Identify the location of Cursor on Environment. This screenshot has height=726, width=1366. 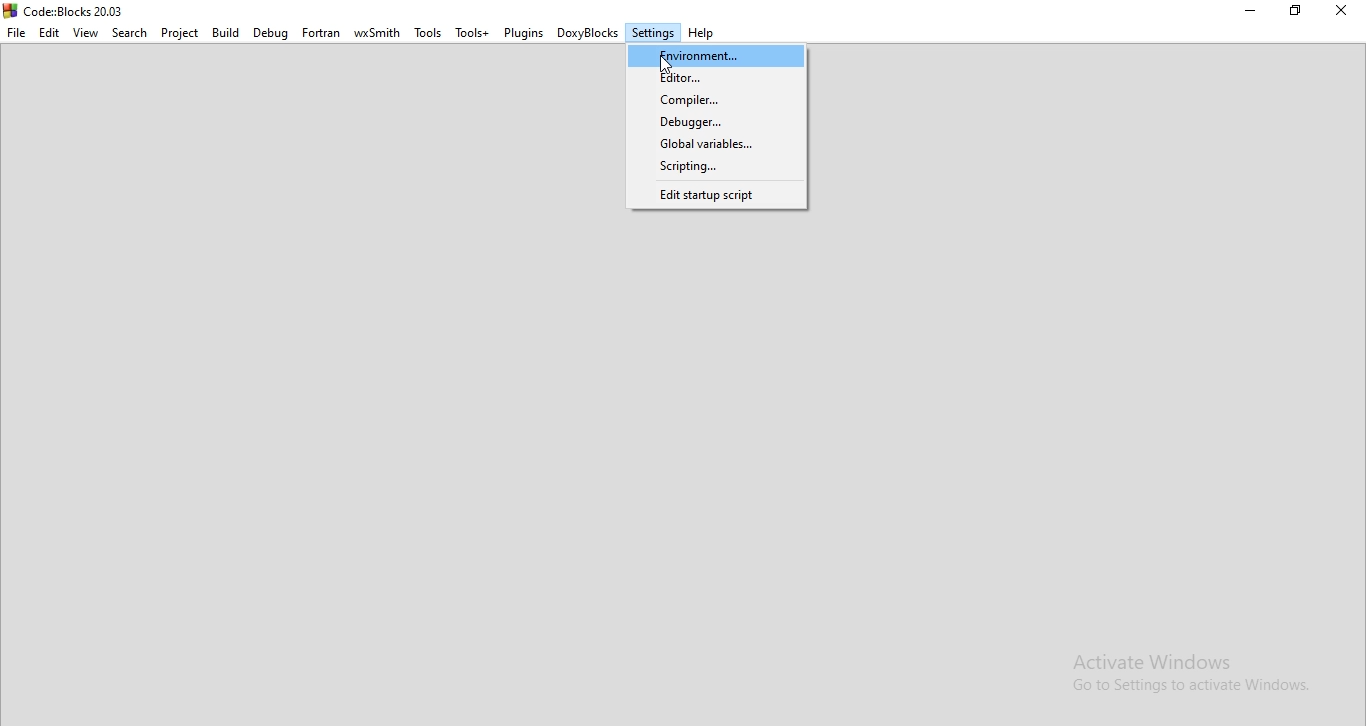
(668, 65).